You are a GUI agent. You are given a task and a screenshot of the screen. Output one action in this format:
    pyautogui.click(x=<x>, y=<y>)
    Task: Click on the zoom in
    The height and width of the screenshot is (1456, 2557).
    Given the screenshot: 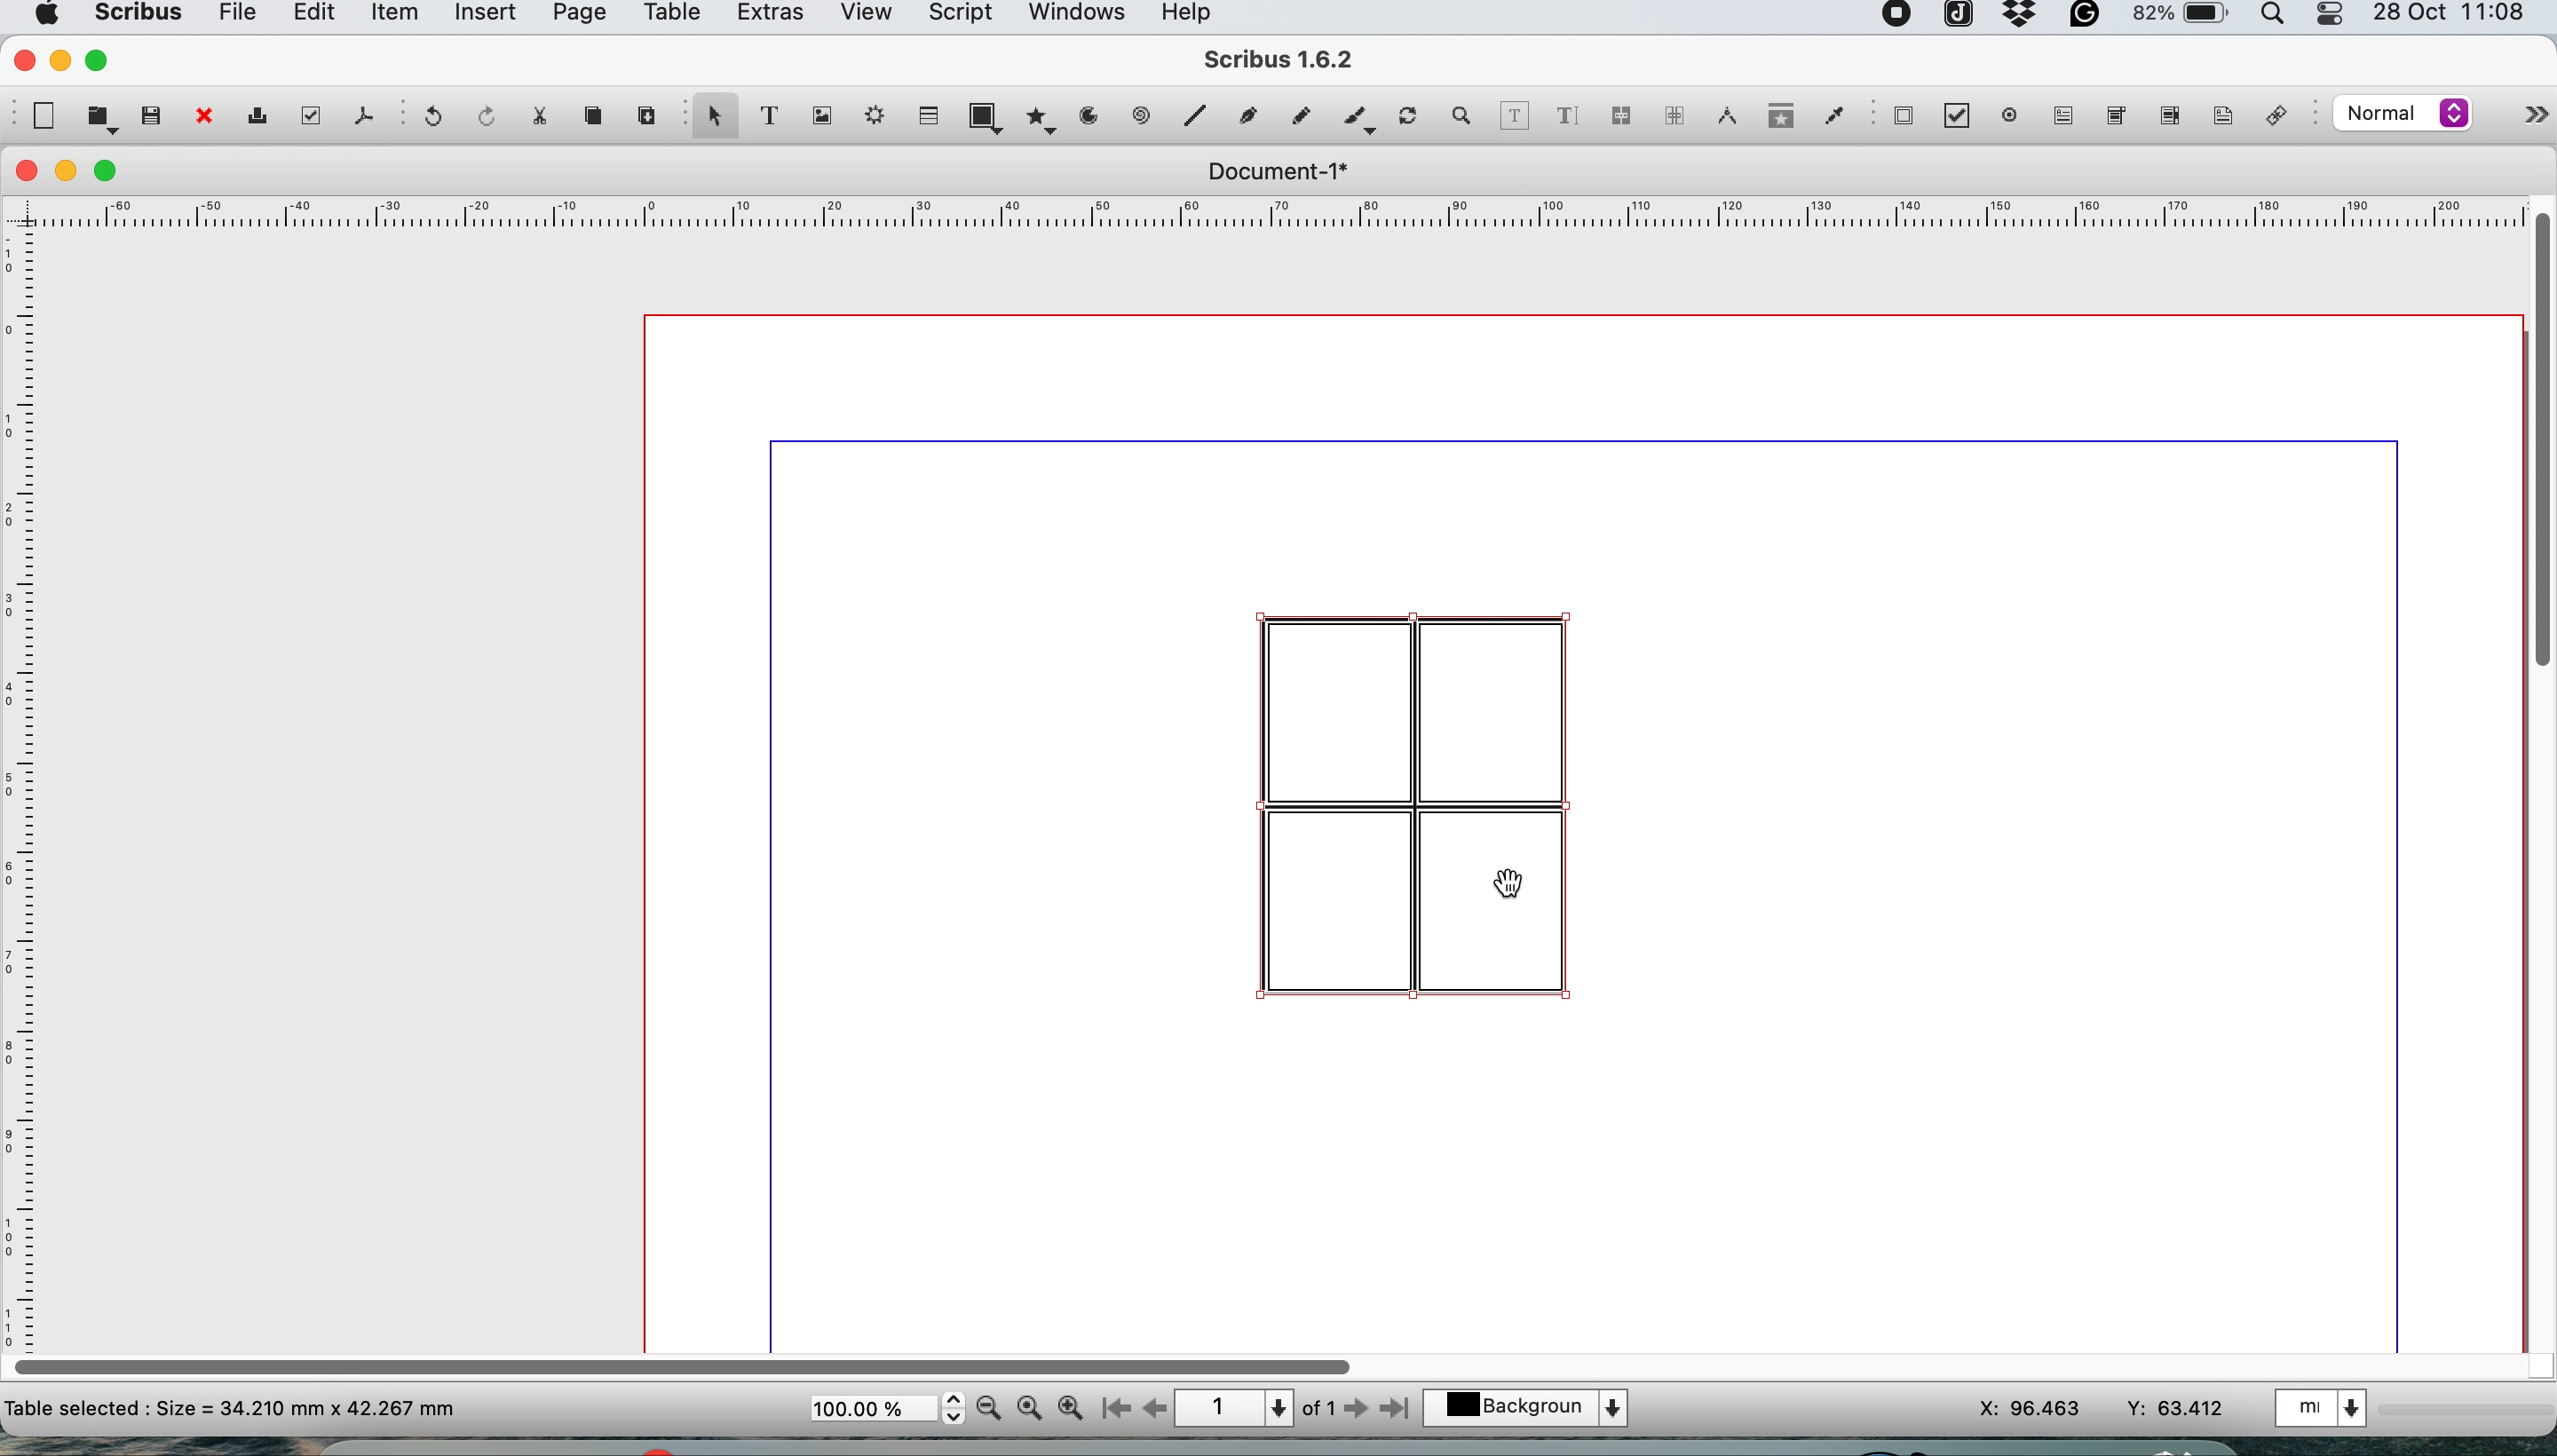 What is the action you would take?
    pyautogui.click(x=1072, y=1408)
    